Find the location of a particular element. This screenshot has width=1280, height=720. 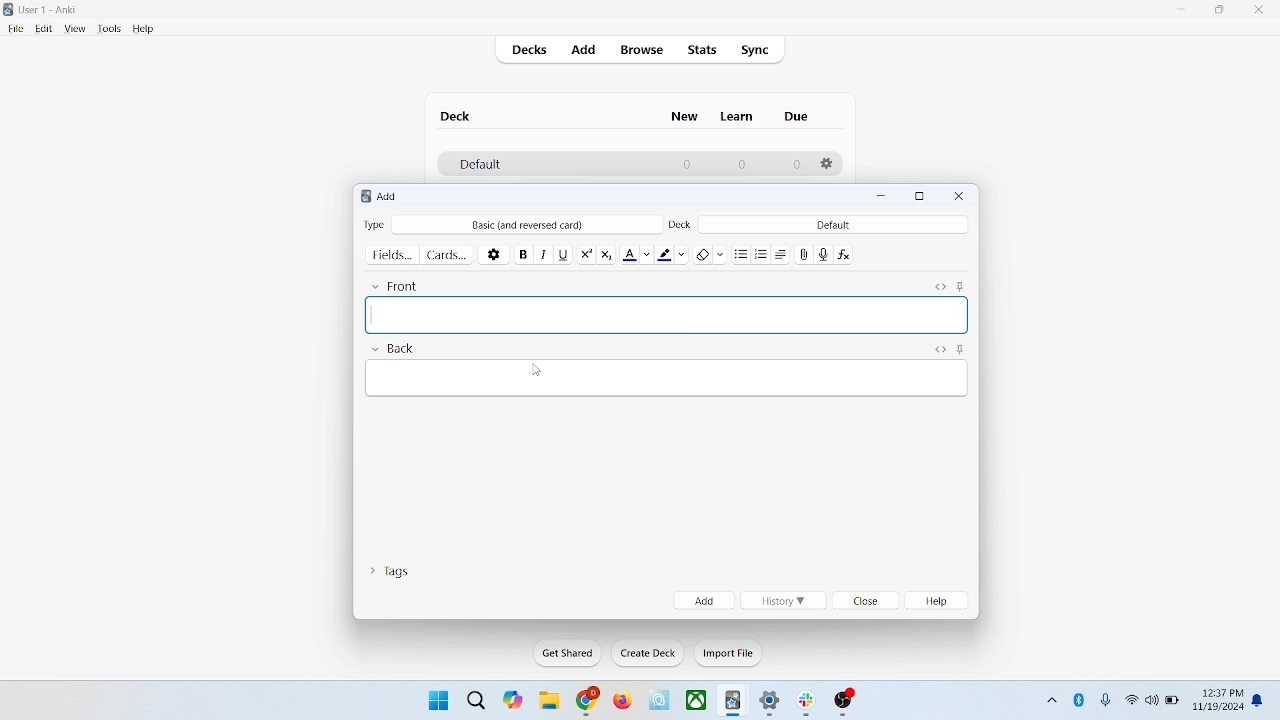

attachment is located at coordinates (805, 253).